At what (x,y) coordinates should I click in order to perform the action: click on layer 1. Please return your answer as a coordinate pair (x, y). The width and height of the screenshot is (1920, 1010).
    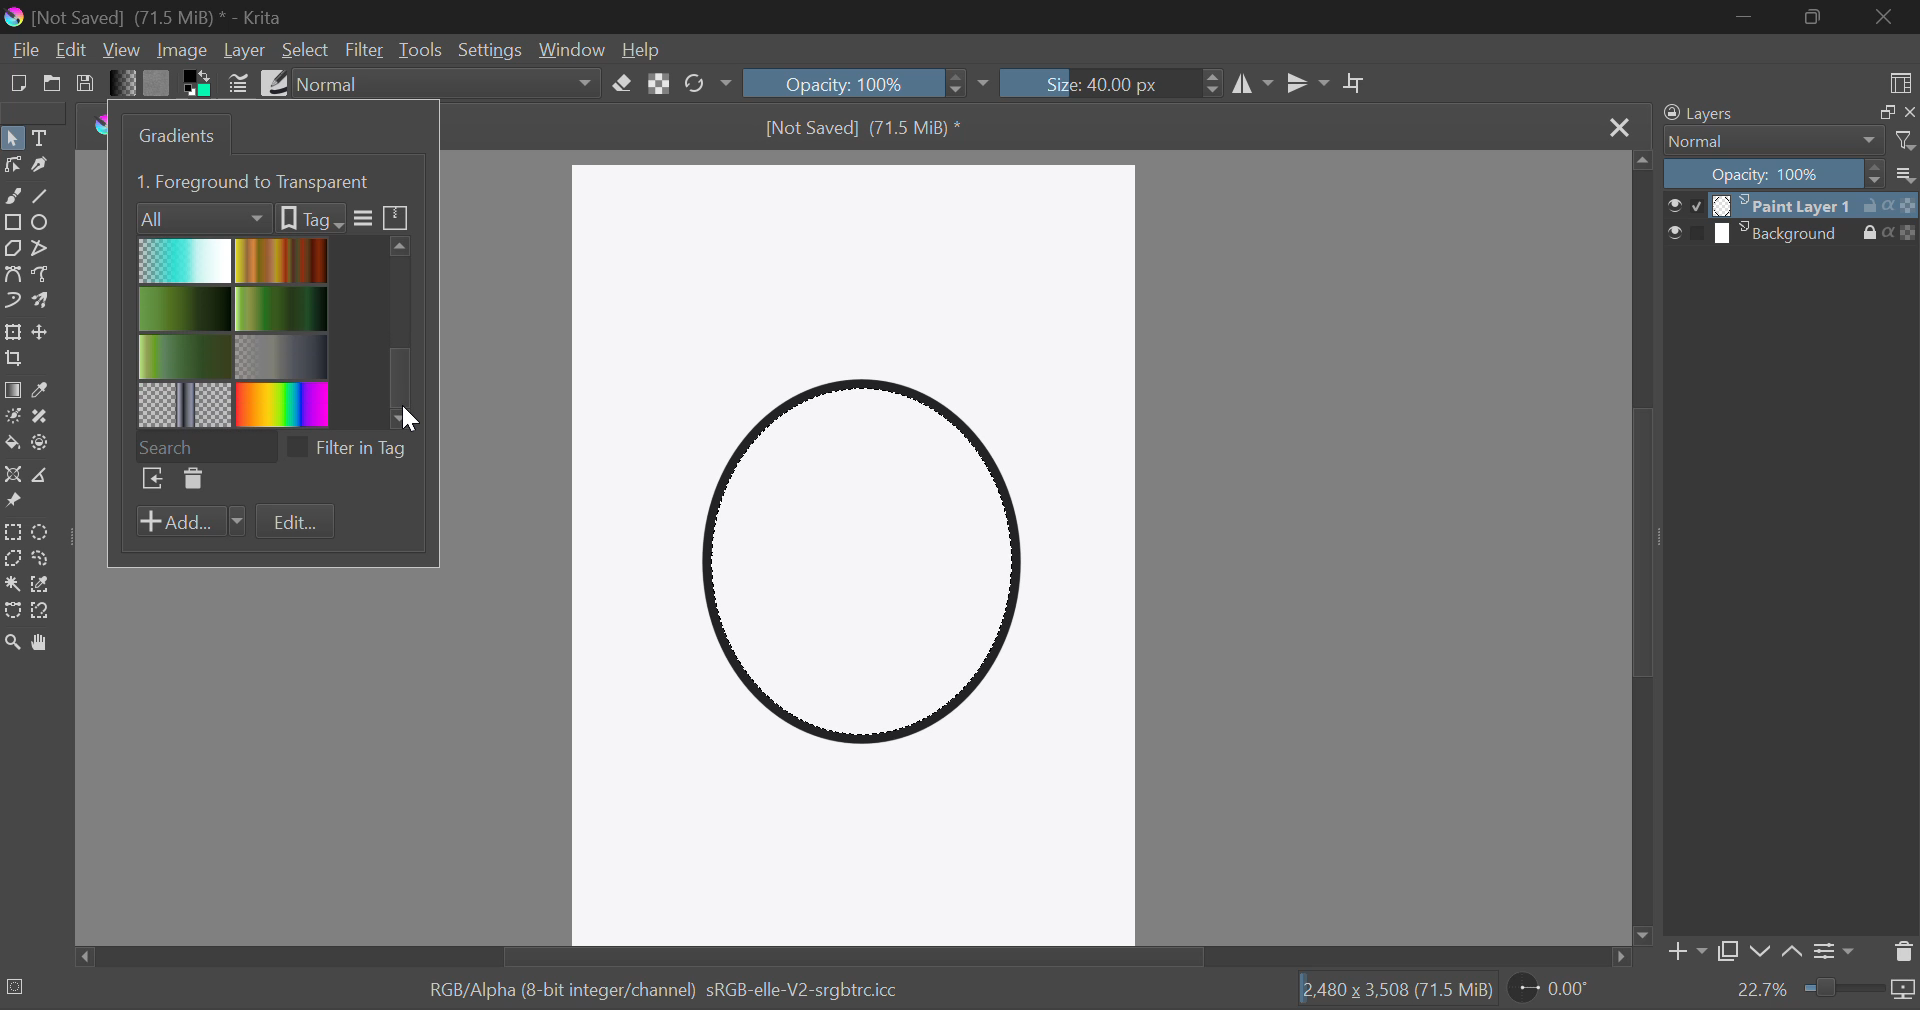
    Looking at the image, I should click on (1784, 206).